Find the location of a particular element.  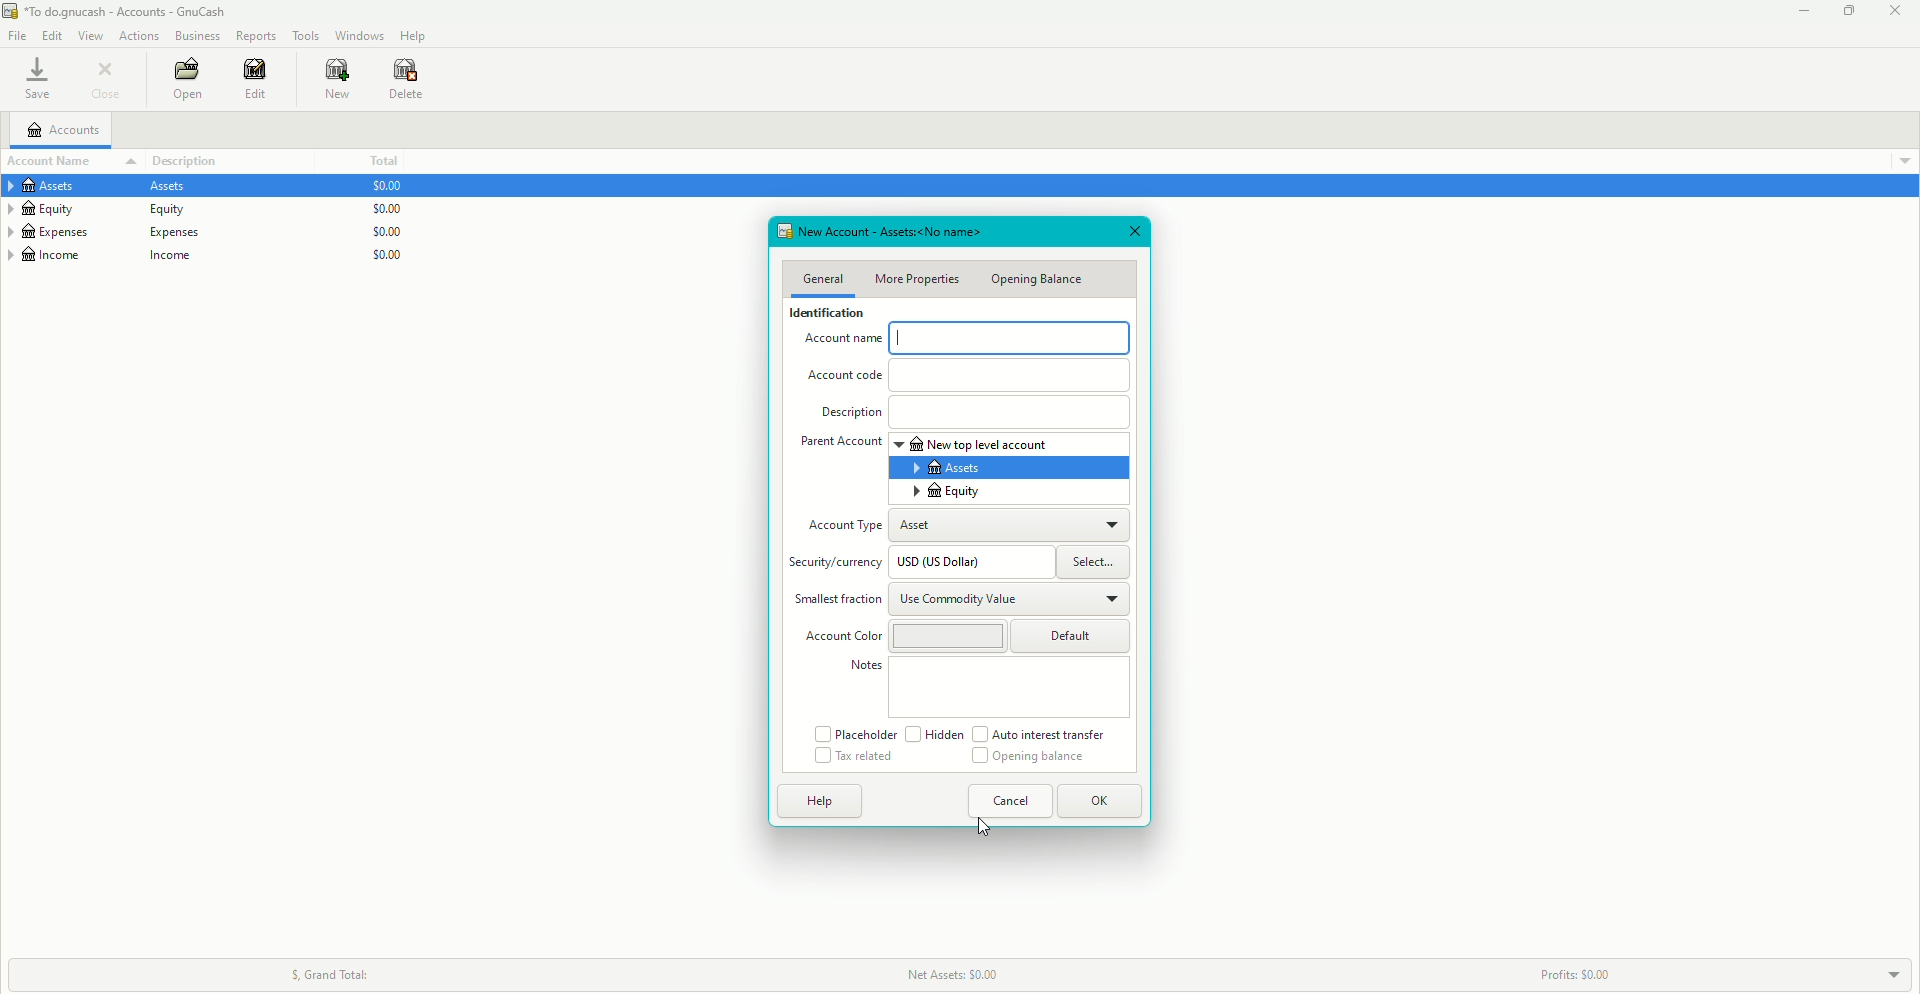

Minimize is located at coordinates (1798, 12).